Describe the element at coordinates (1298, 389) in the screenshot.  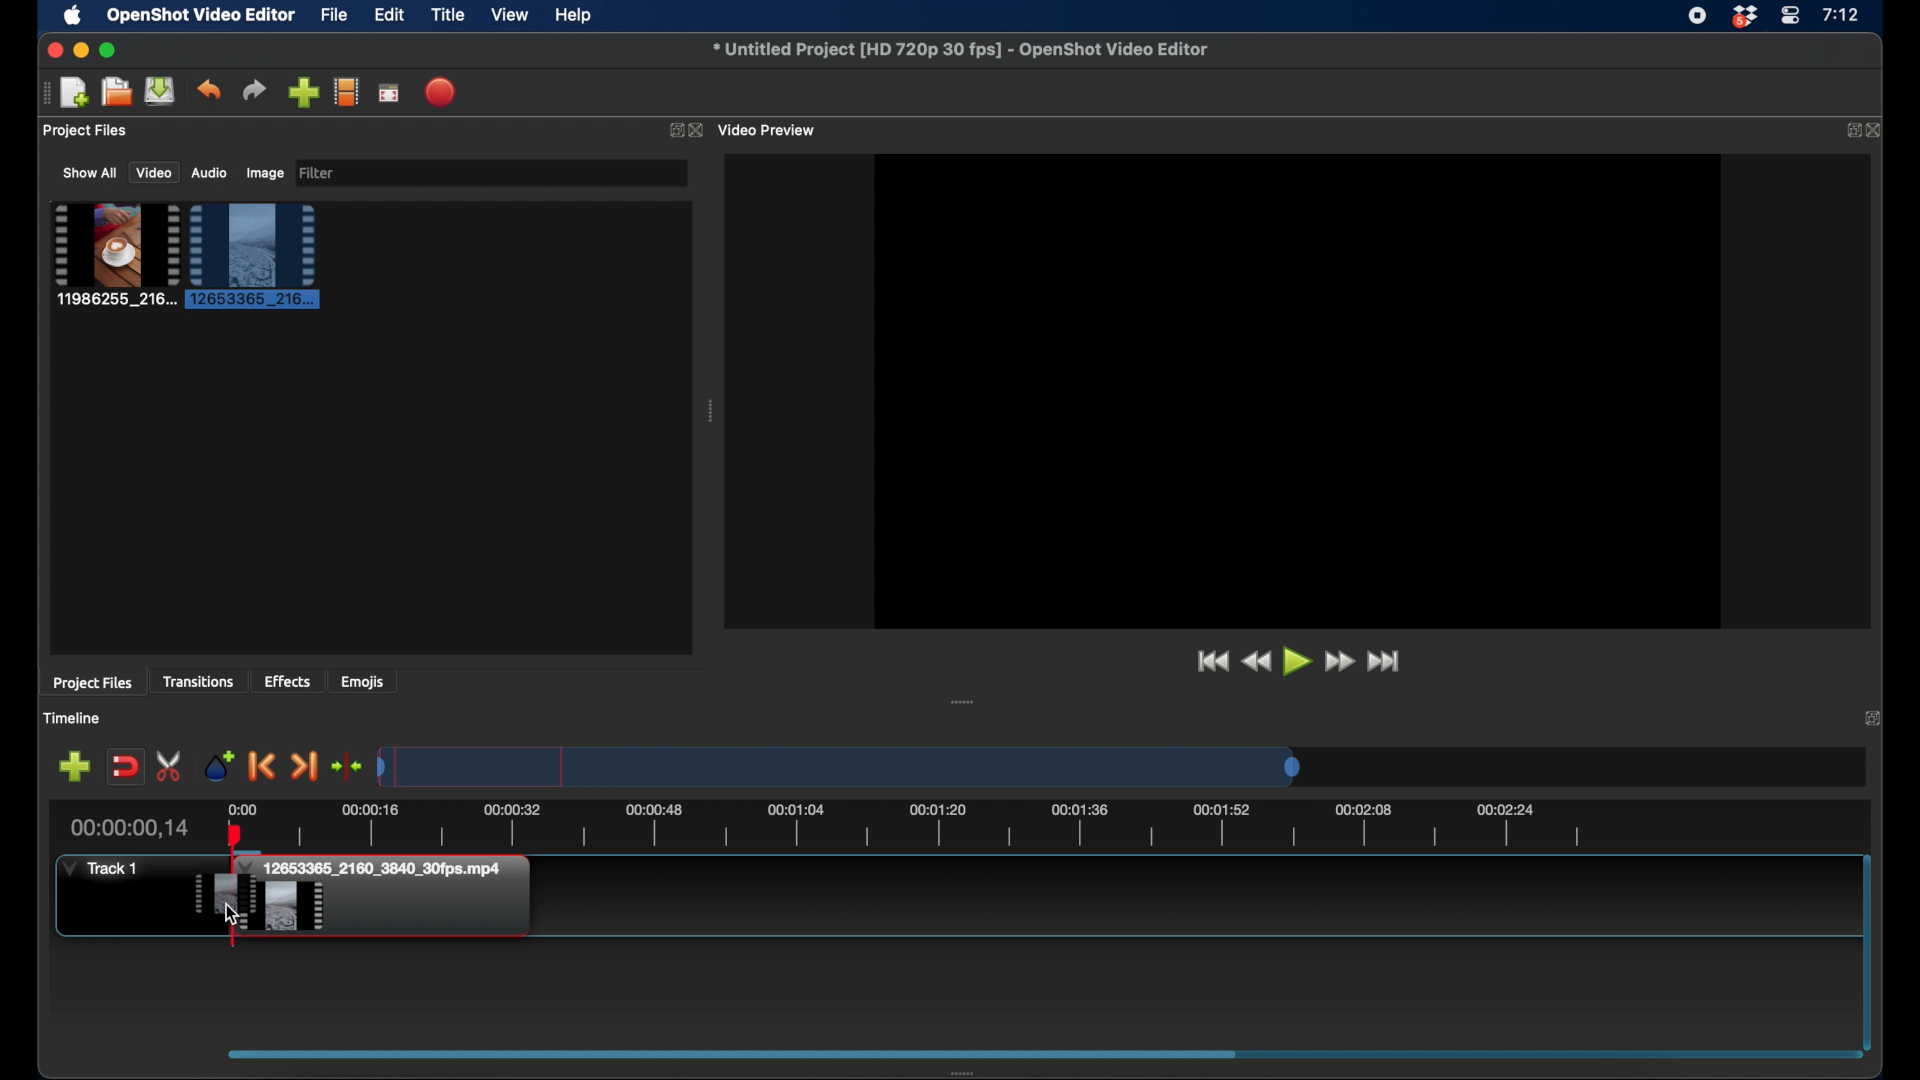
I see `video preview` at that location.